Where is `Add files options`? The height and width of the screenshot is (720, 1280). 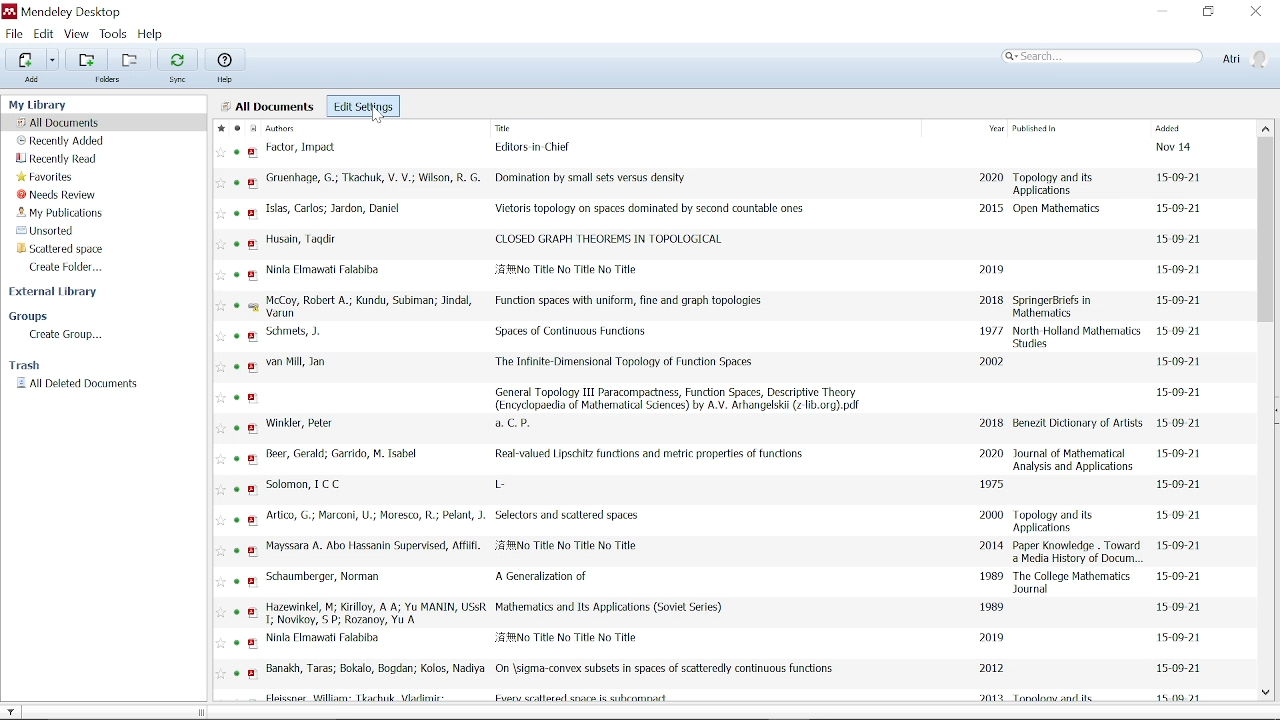
Add files options is located at coordinates (53, 62).